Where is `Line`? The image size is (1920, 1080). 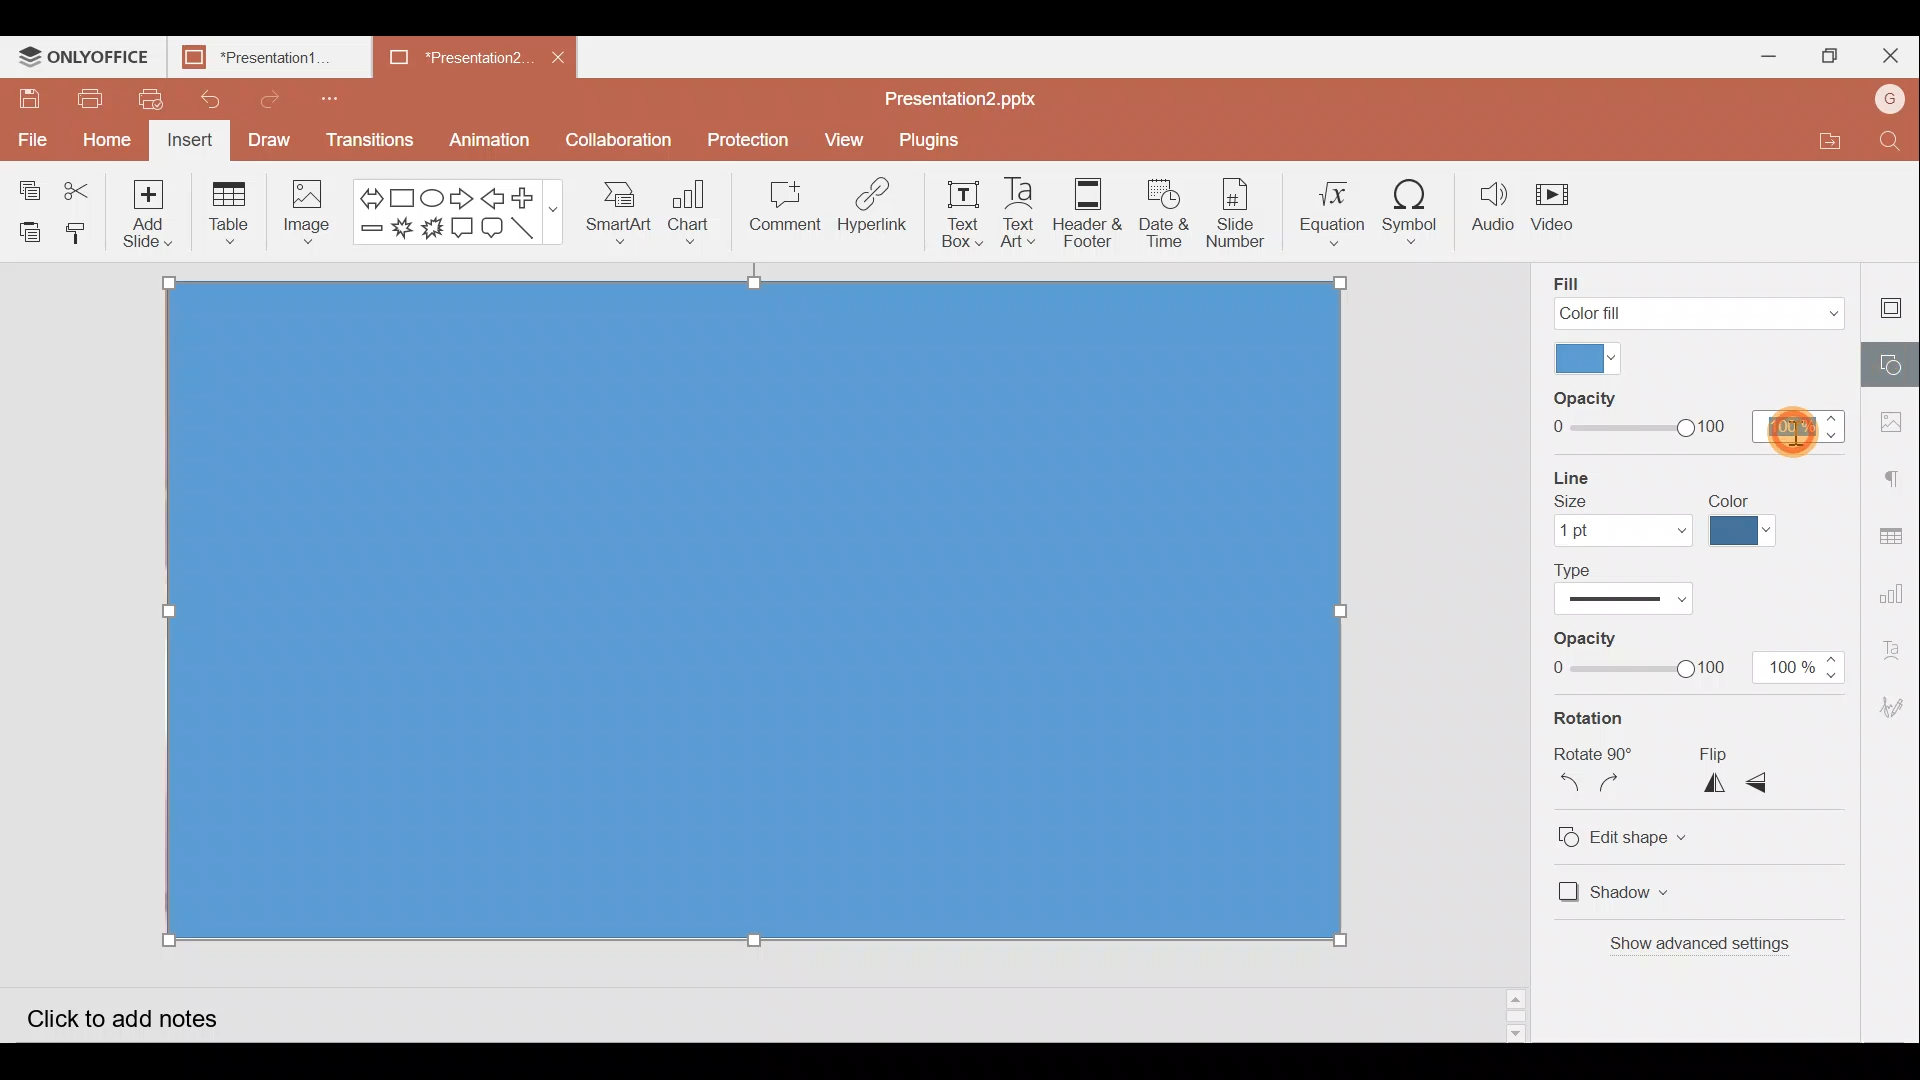
Line is located at coordinates (530, 231).